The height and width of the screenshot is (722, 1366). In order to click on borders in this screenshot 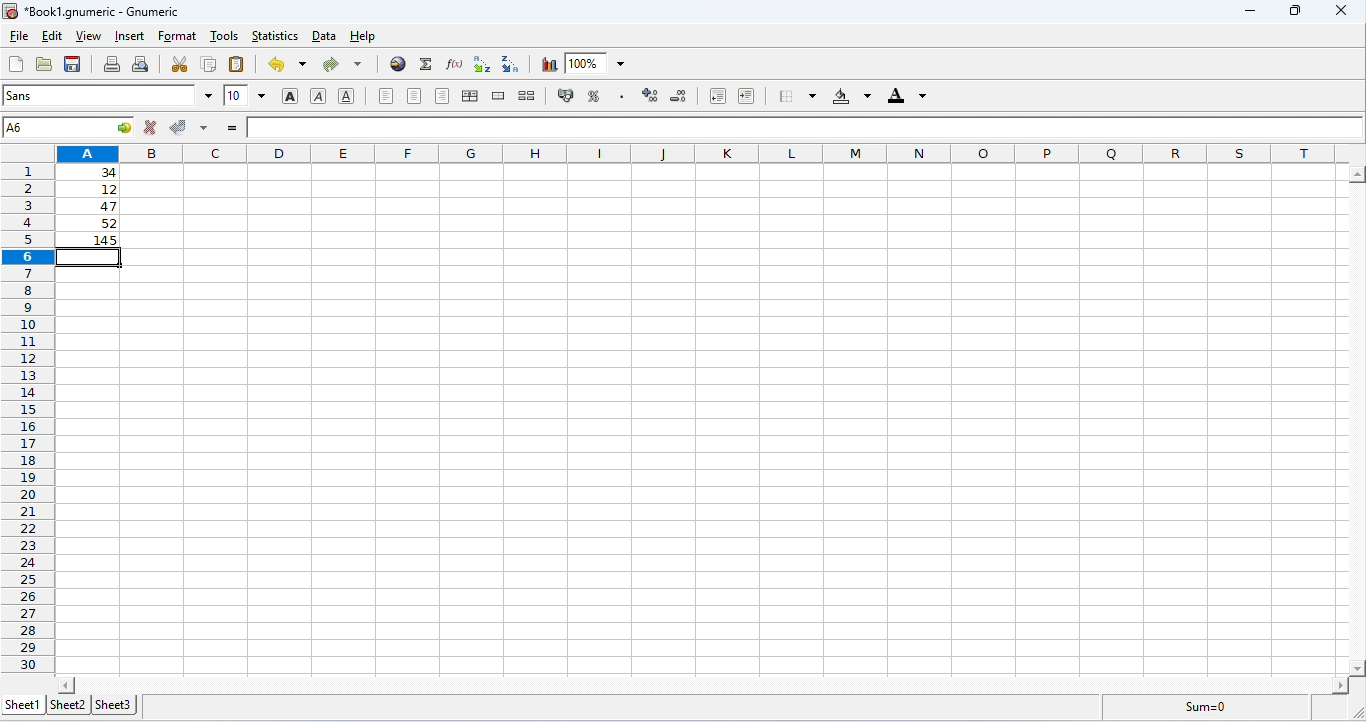, I will do `click(797, 95)`.